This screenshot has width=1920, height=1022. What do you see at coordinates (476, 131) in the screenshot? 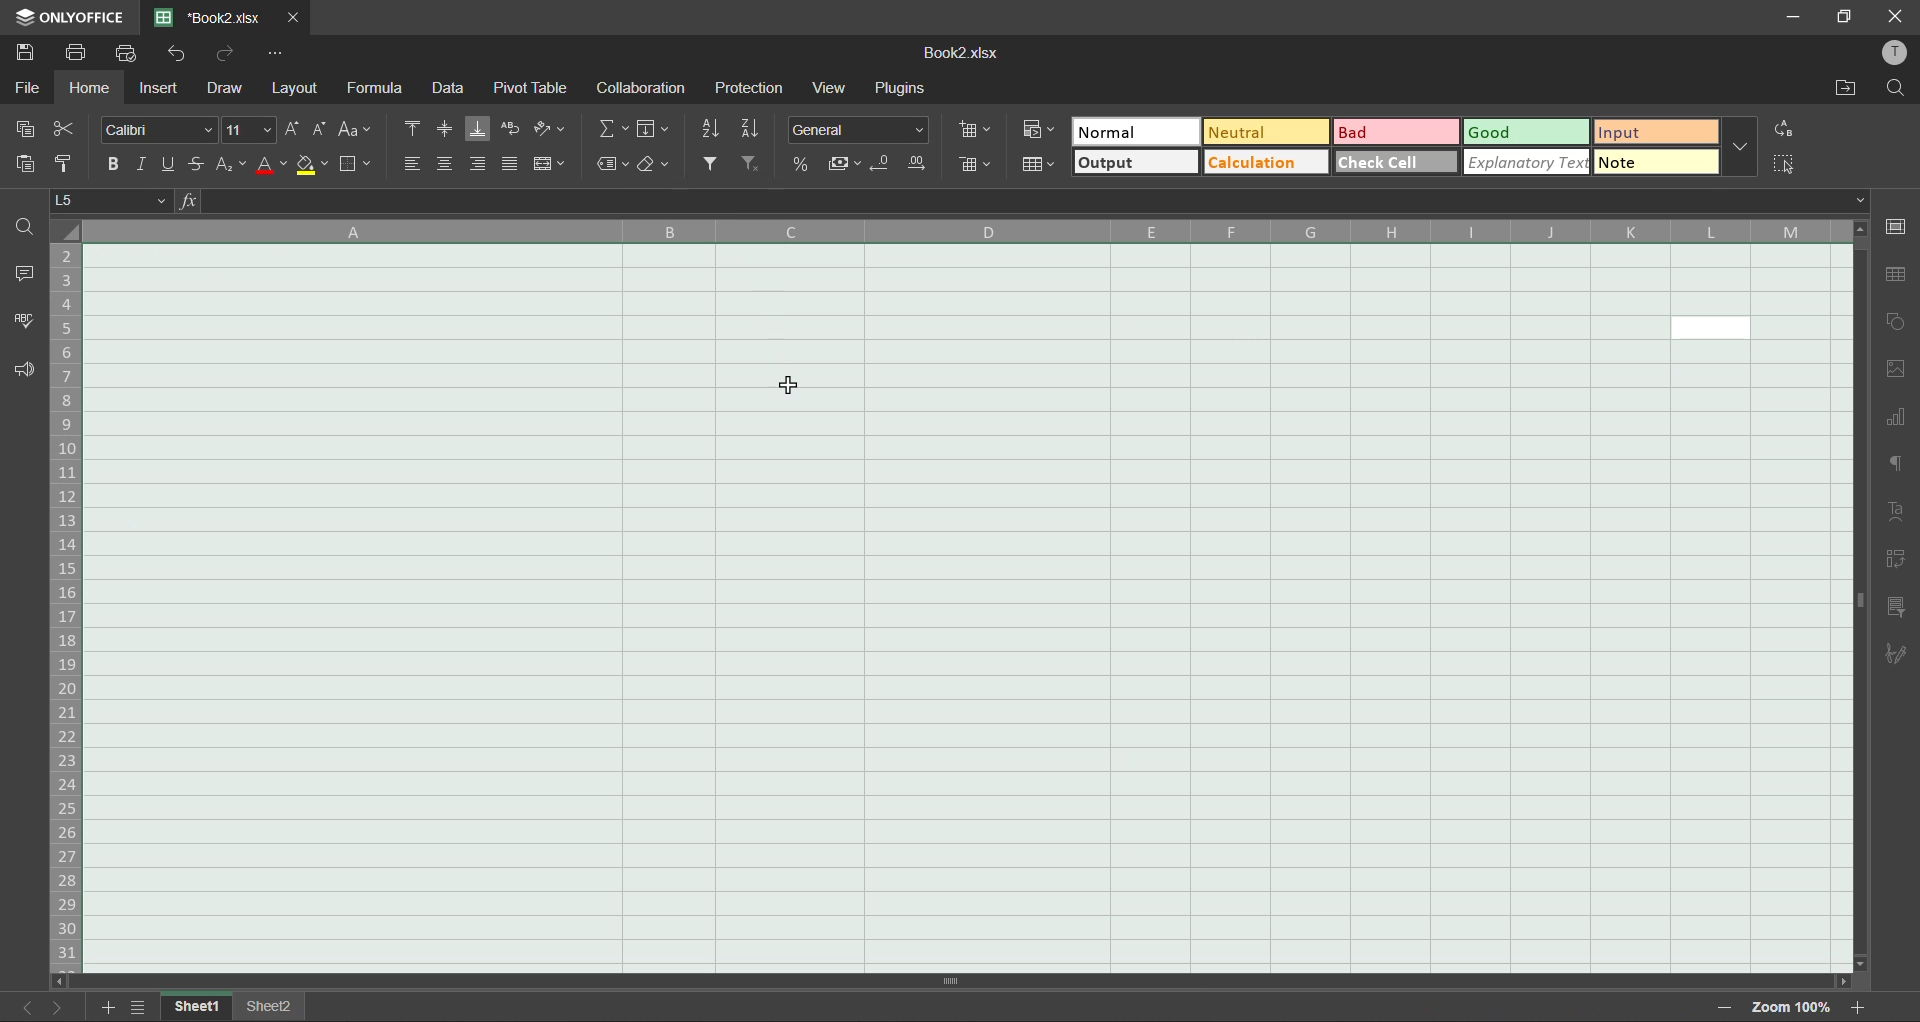
I see `align bottom` at bounding box center [476, 131].